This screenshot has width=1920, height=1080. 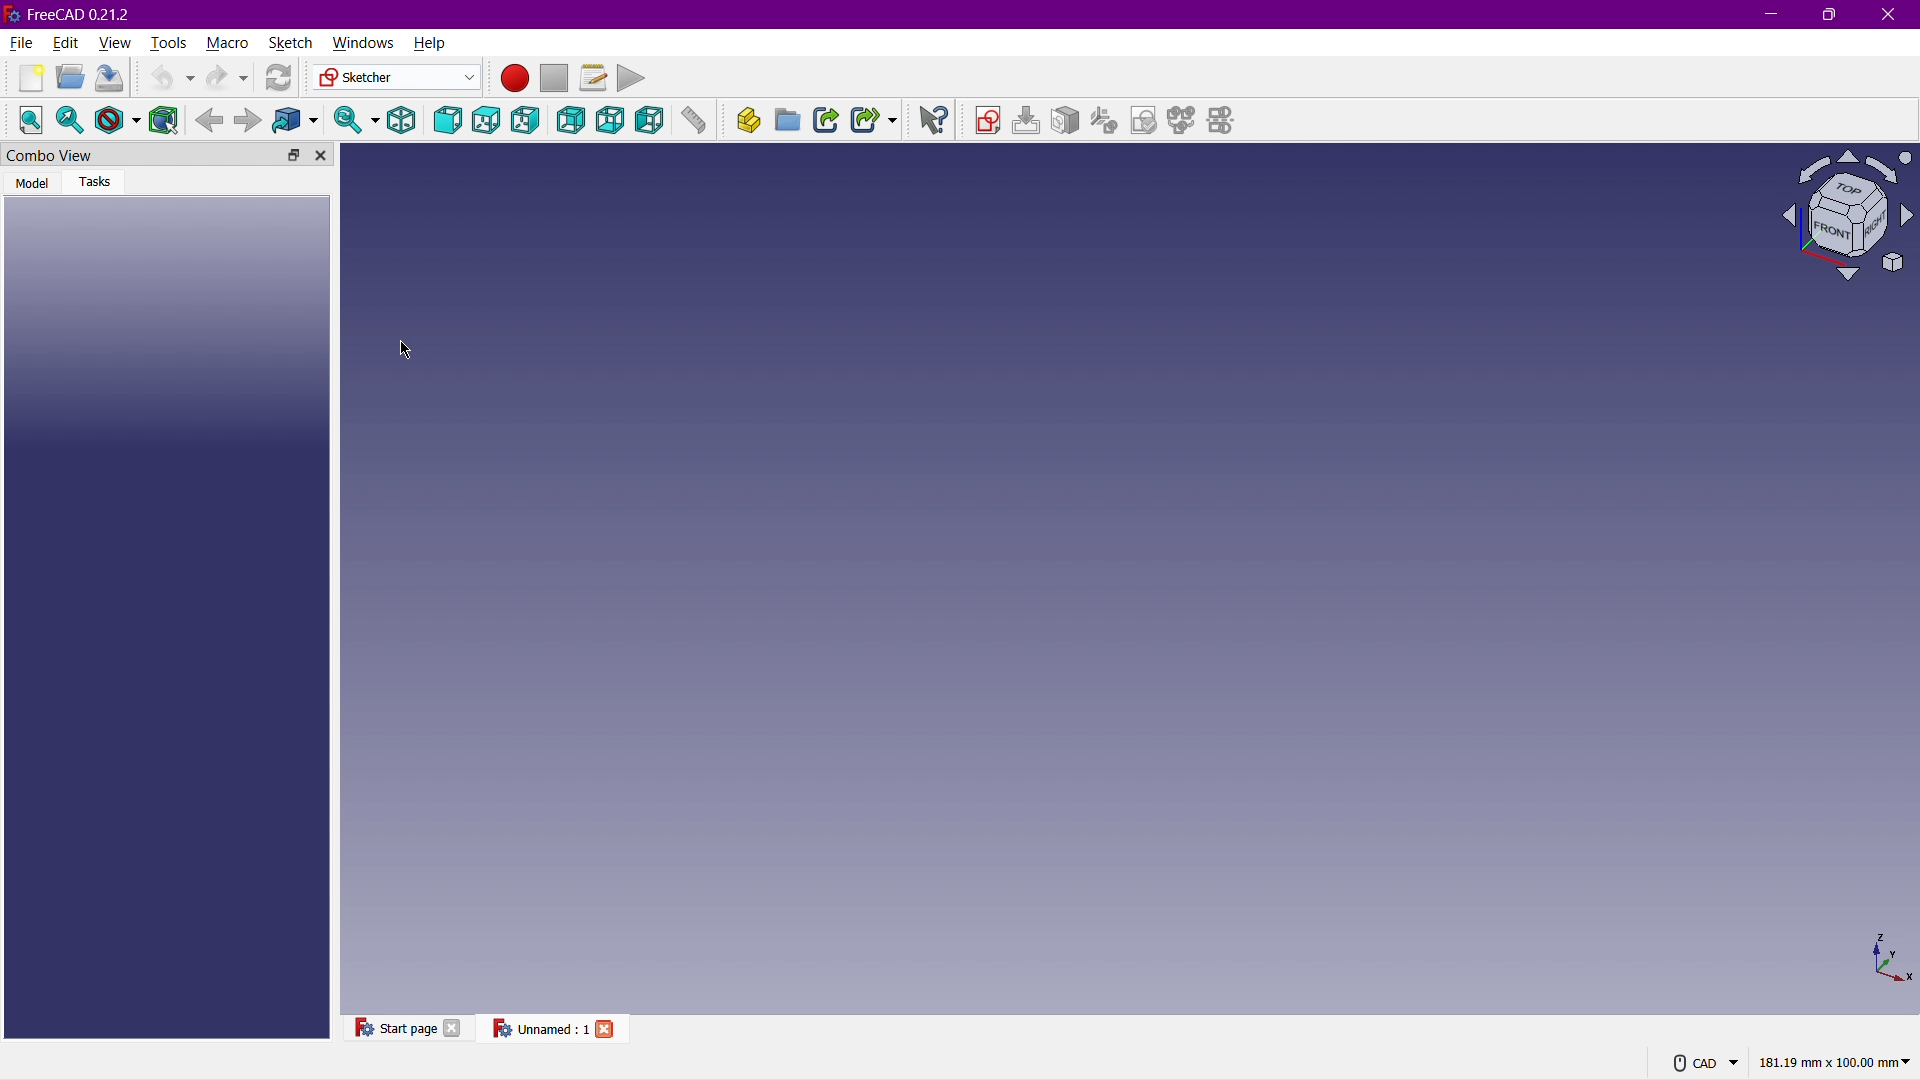 What do you see at coordinates (1226, 124) in the screenshot?
I see `Mirror sketch` at bounding box center [1226, 124].